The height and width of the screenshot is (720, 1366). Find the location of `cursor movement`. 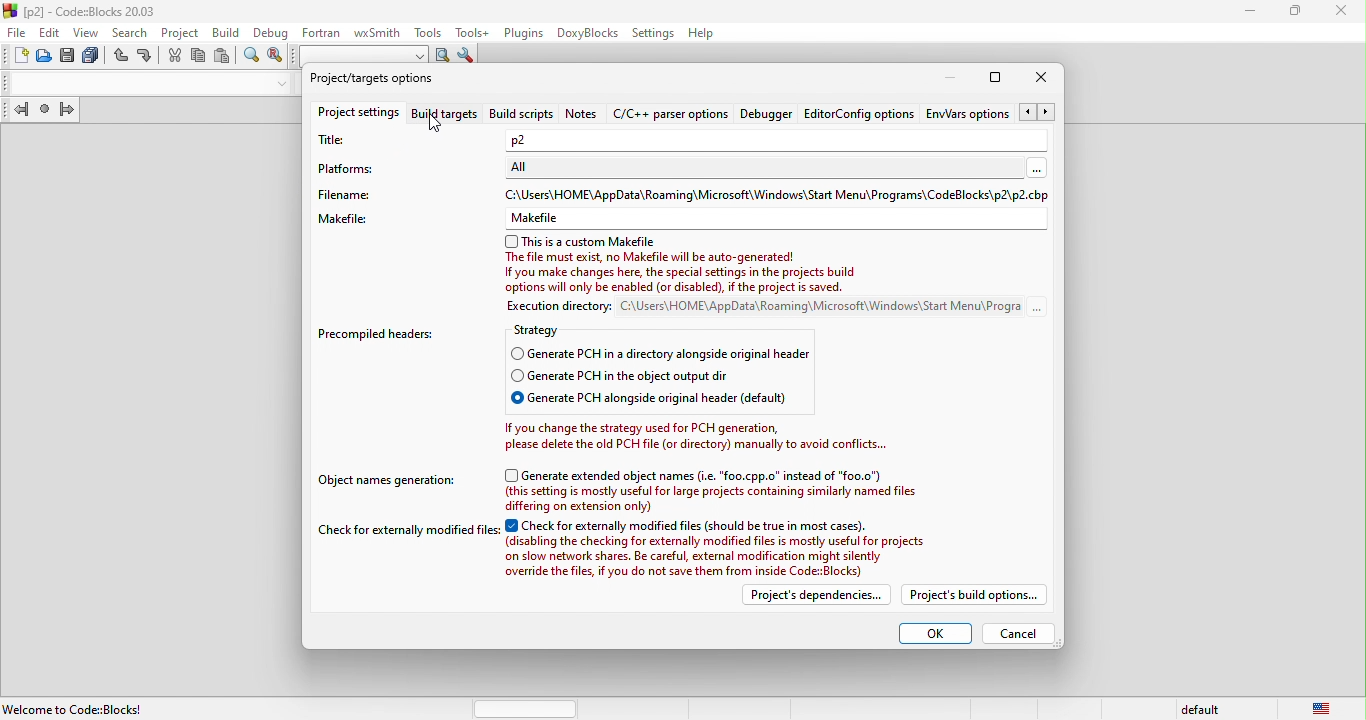

cursor movement is located at coordinates (435, 124).